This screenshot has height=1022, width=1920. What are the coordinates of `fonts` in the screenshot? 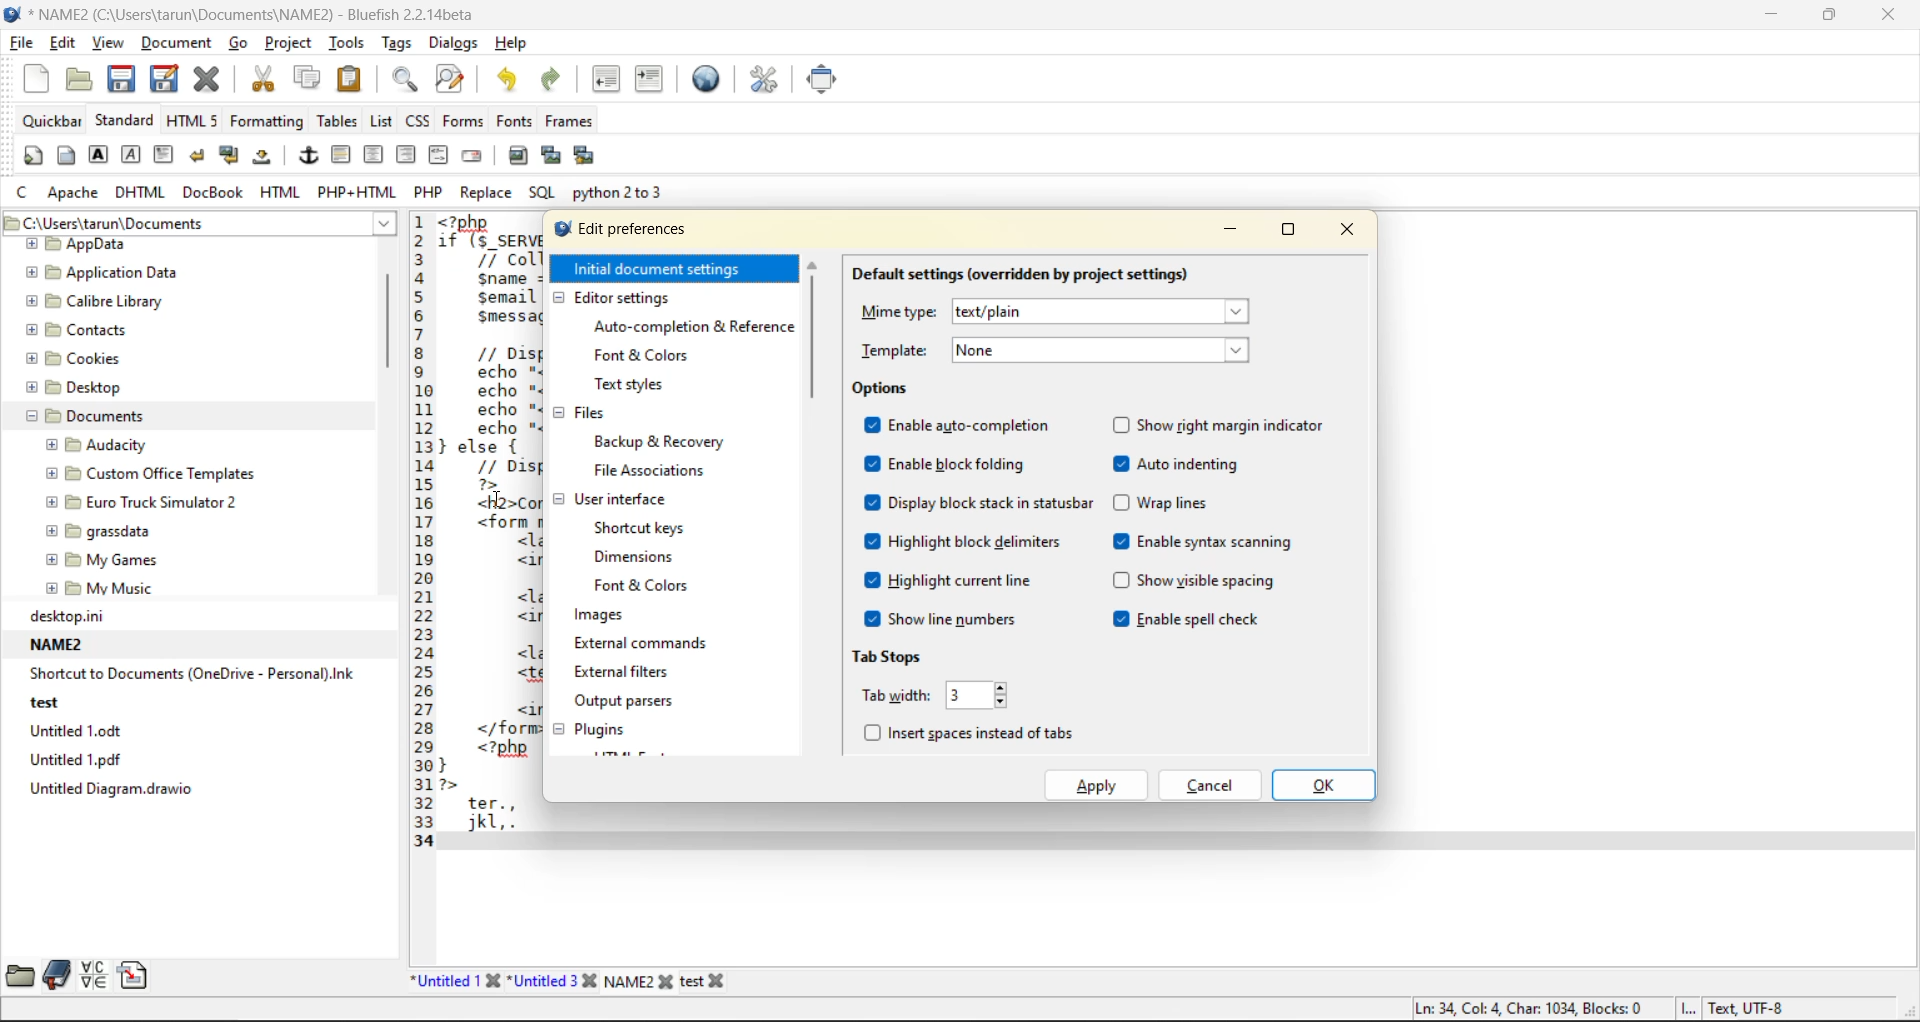 It's located at (515, 120).